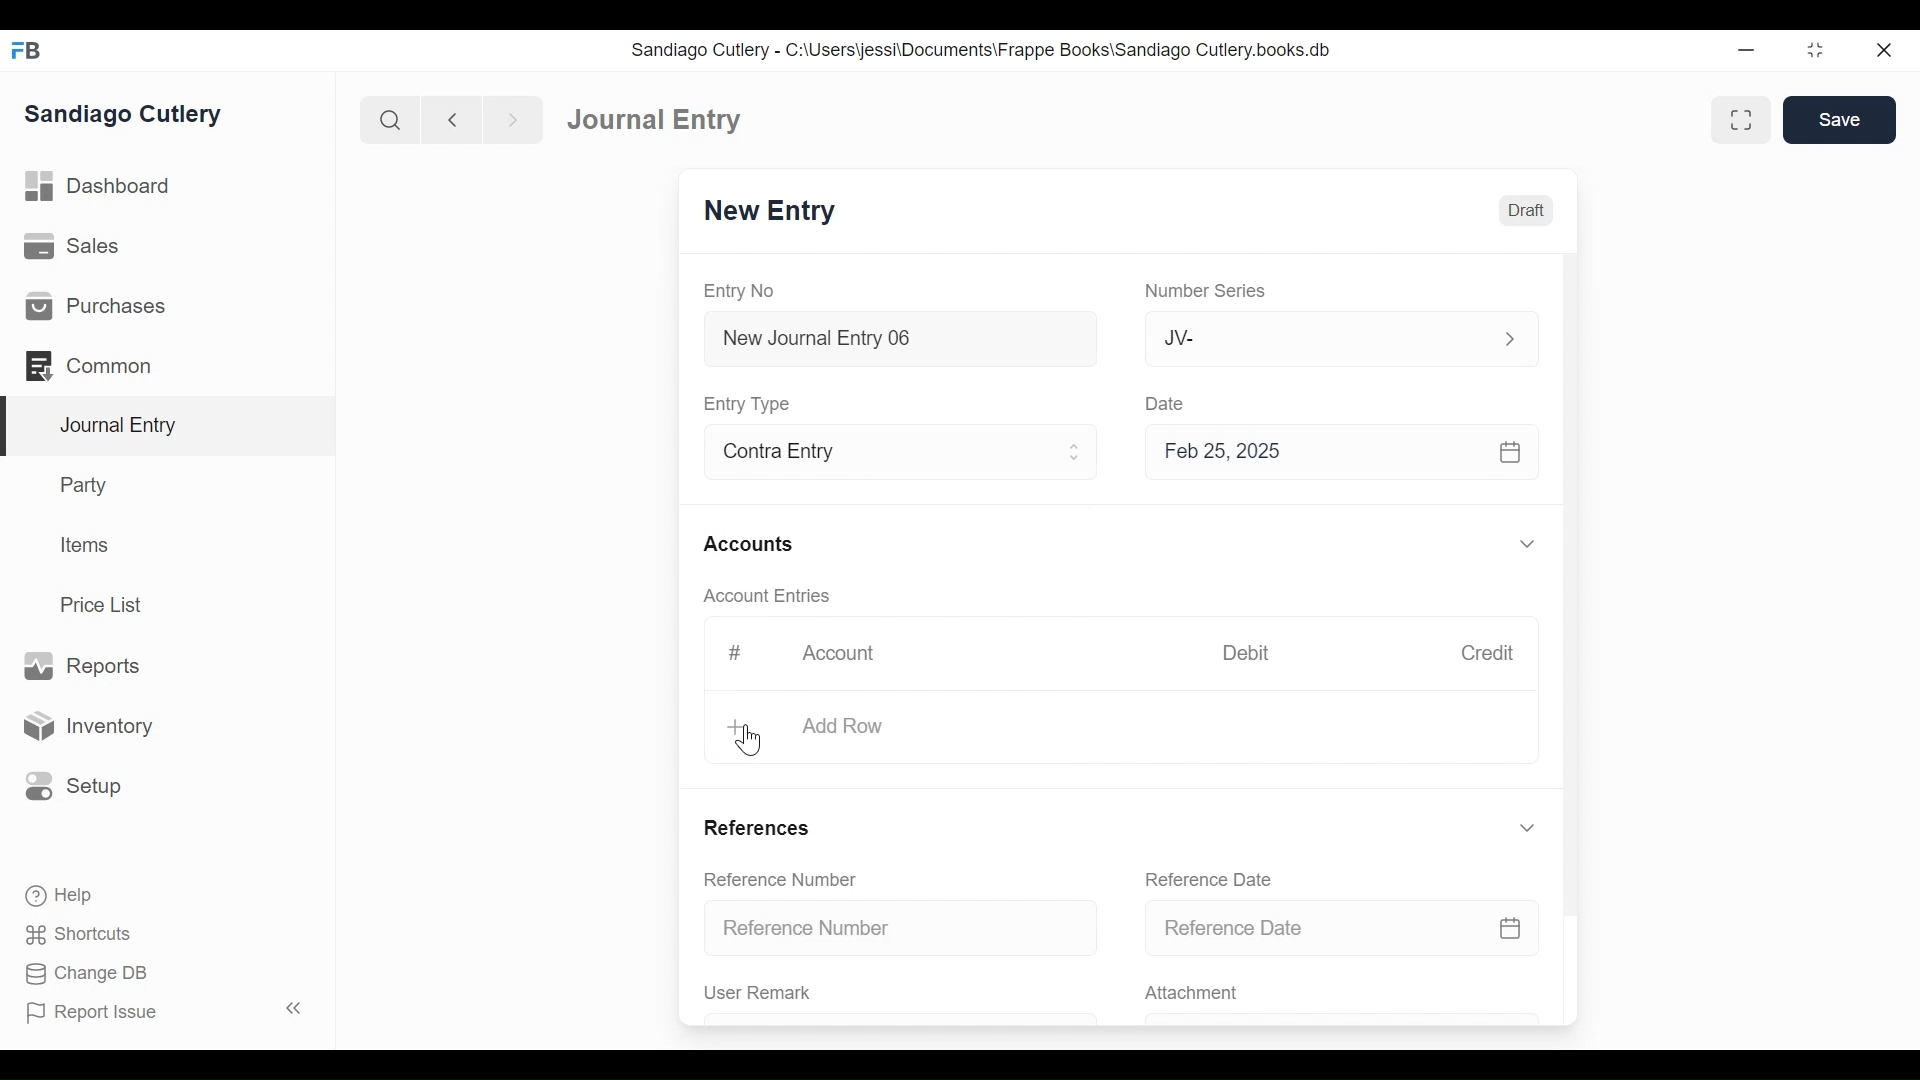 This screenshot has width=1920, height=1080. What do you see at coordinates (514, 121) in the screenshot?
I see `Navigate Forward` at bounding box center [514, 121].